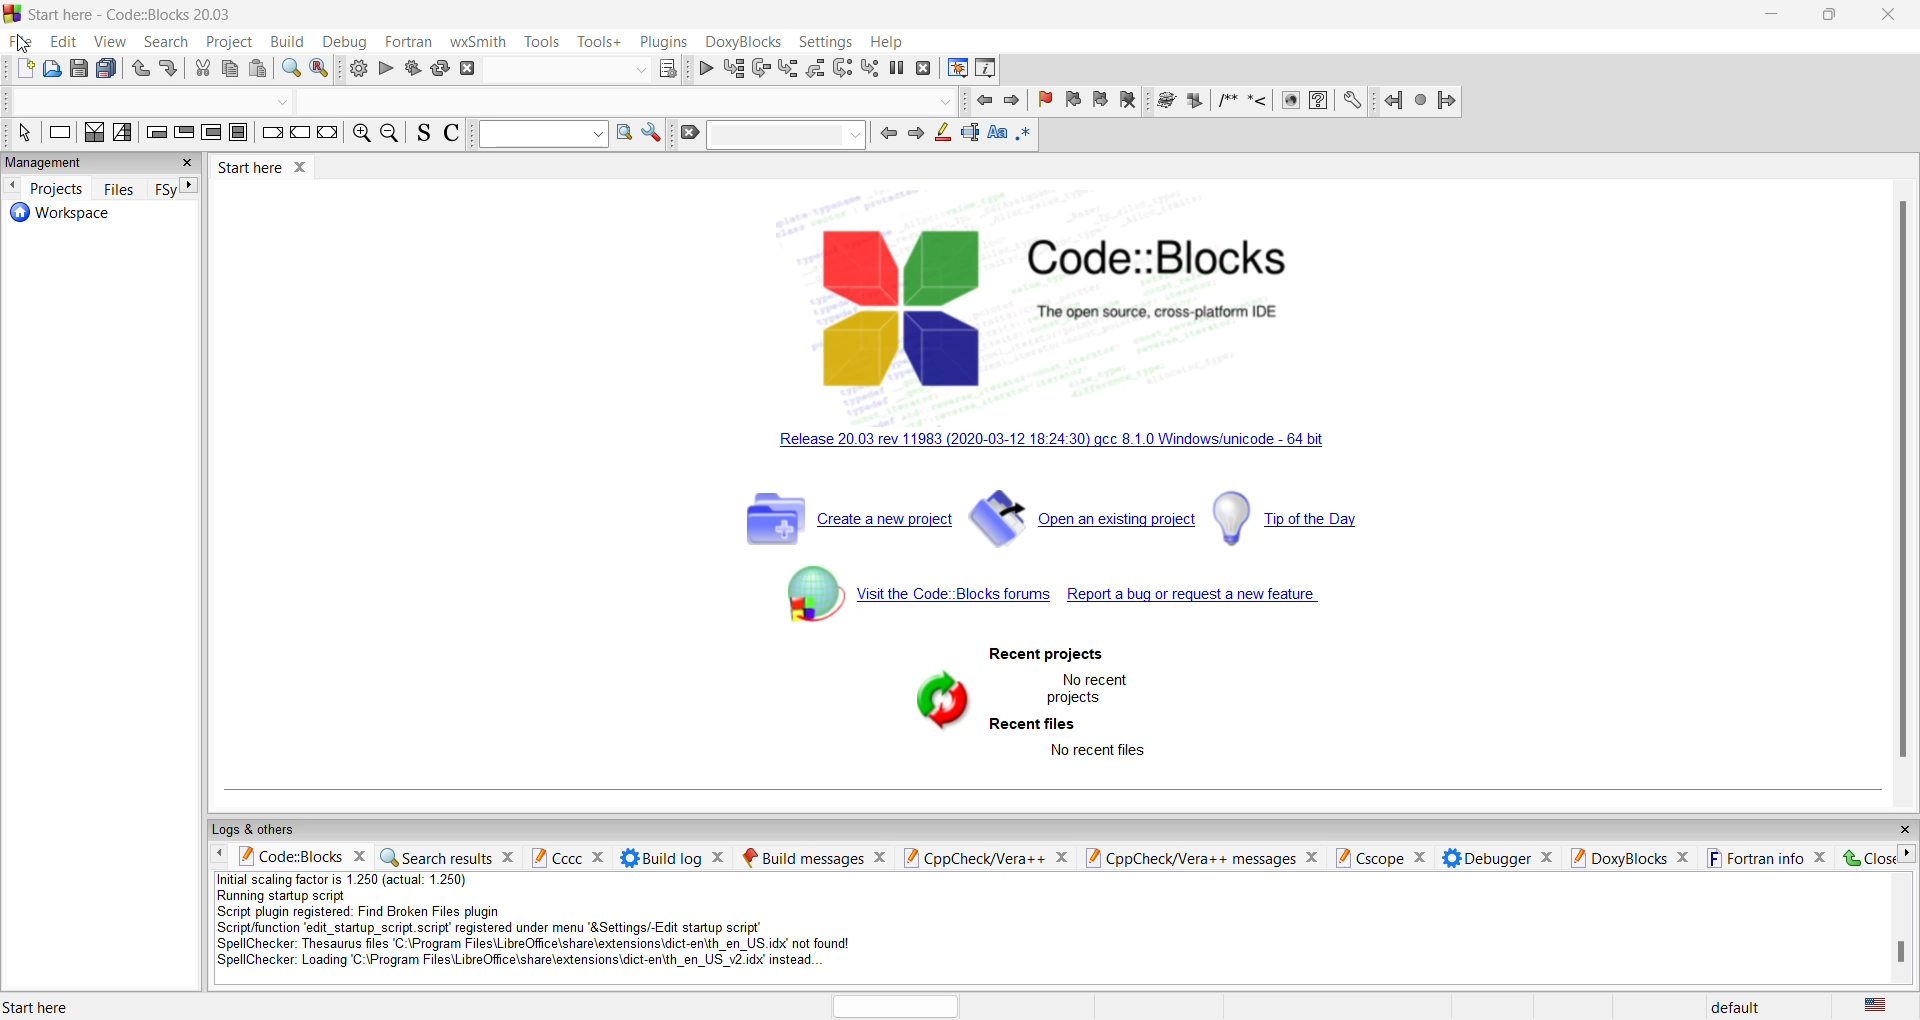  What do you see at coordinates (1901, 474) in the screenshot?
I see `scroll bar` at bounding box center [1901, 474].